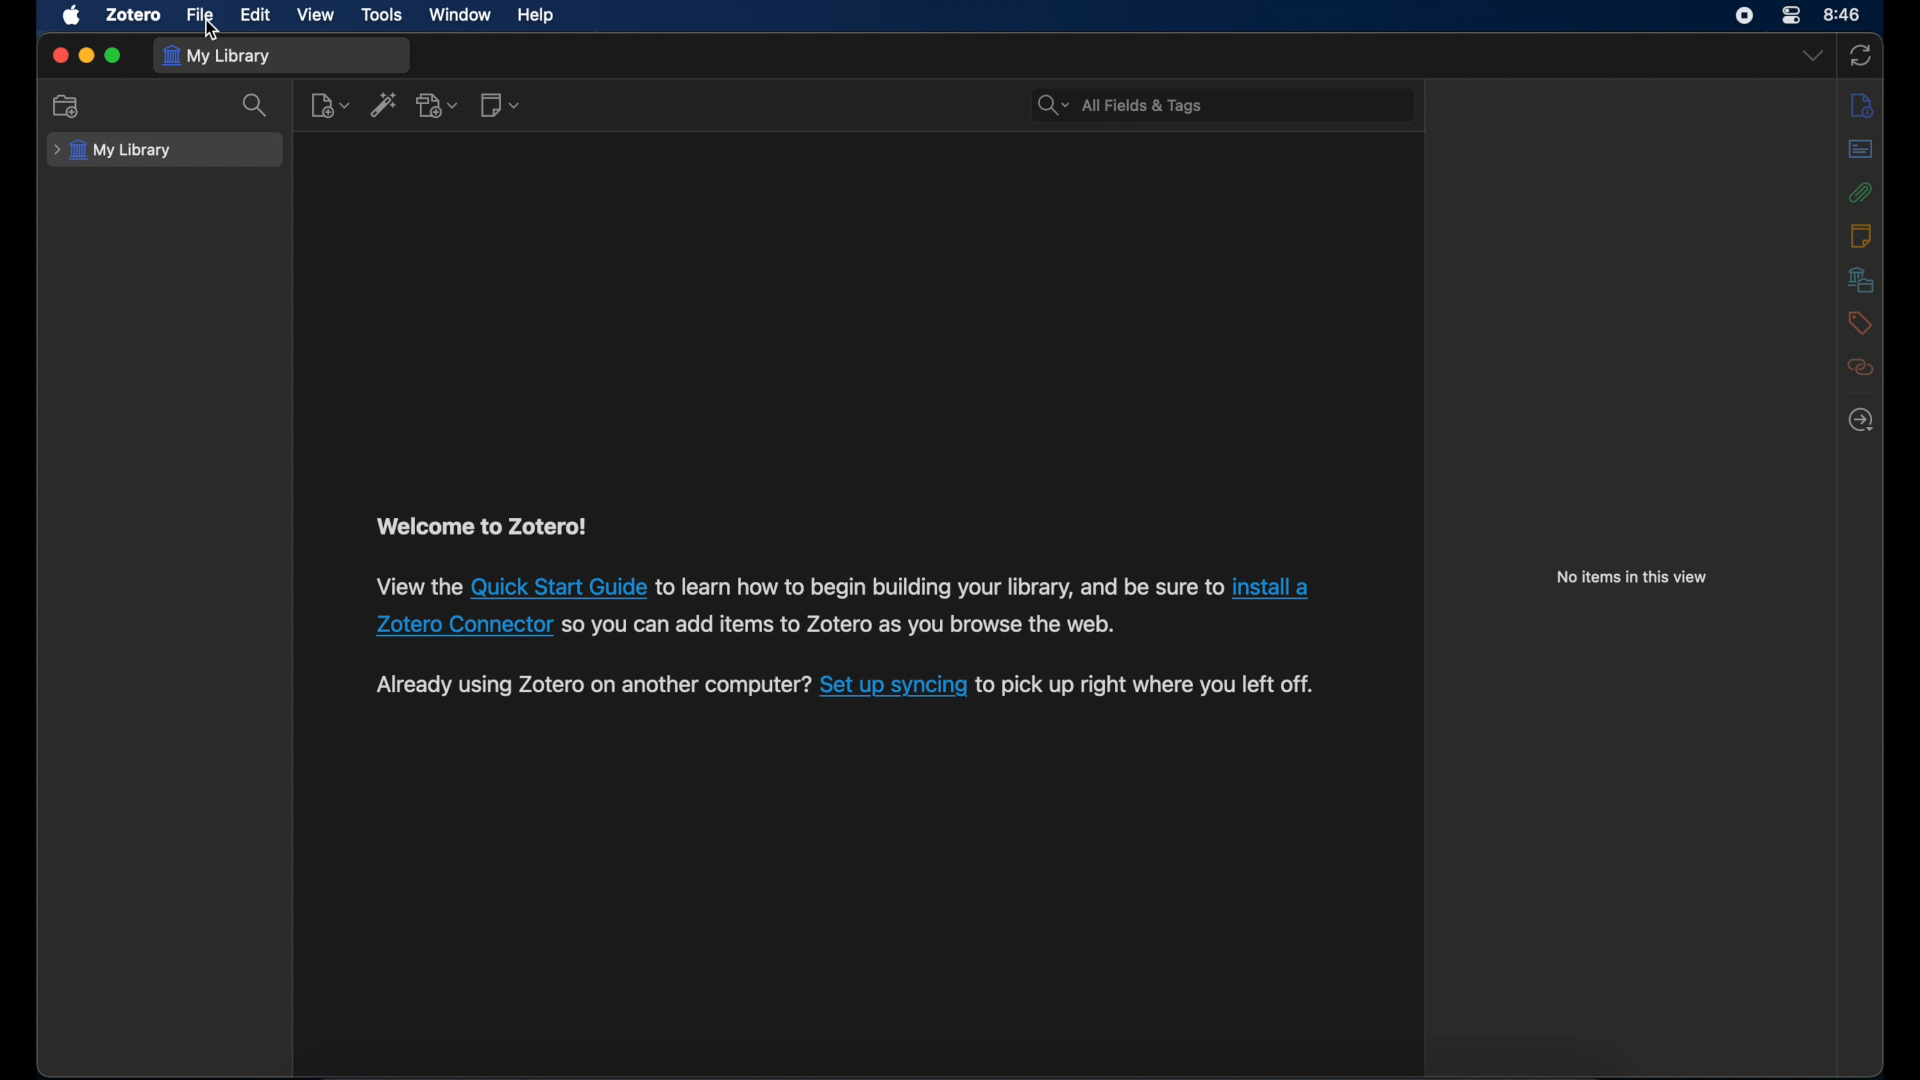  What do you see at coordinates (1862, 368) in the screenshot?
I see `related` at bounding box center [1862, 368].